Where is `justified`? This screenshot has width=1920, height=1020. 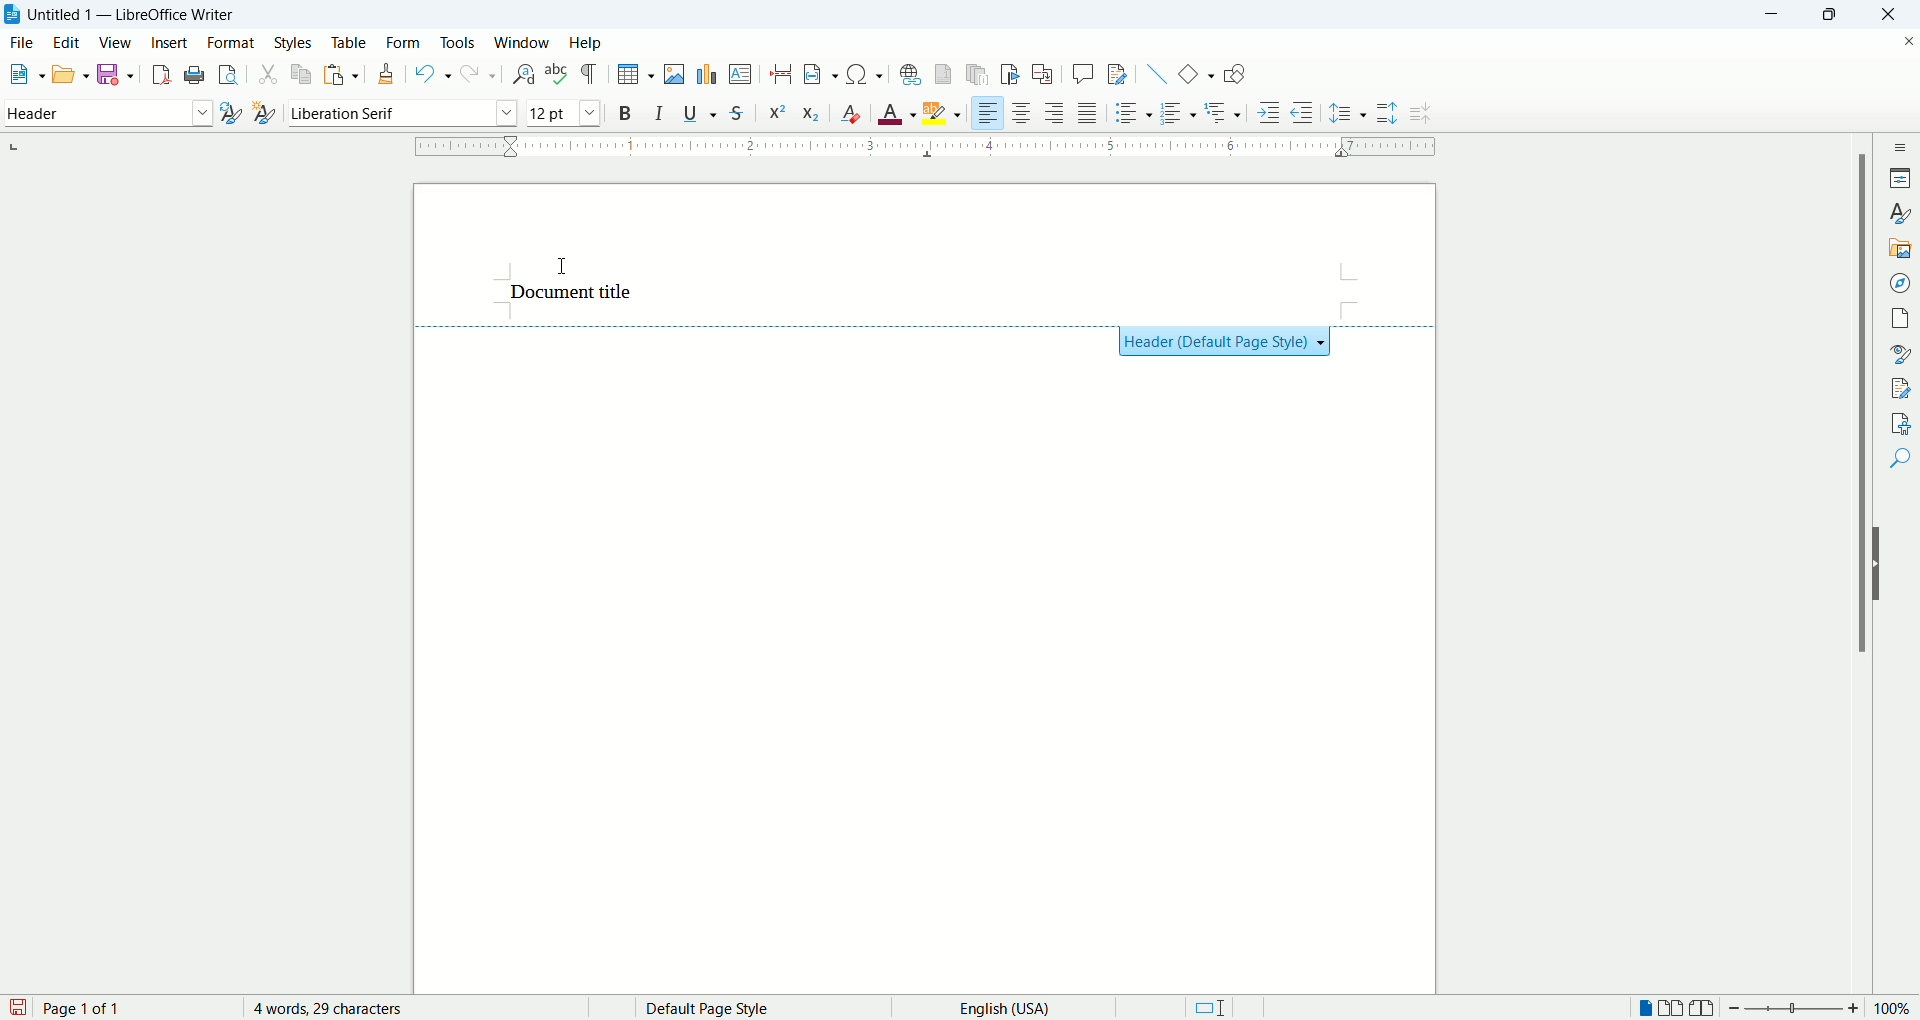
justified is located at coordinates (1088, 114).